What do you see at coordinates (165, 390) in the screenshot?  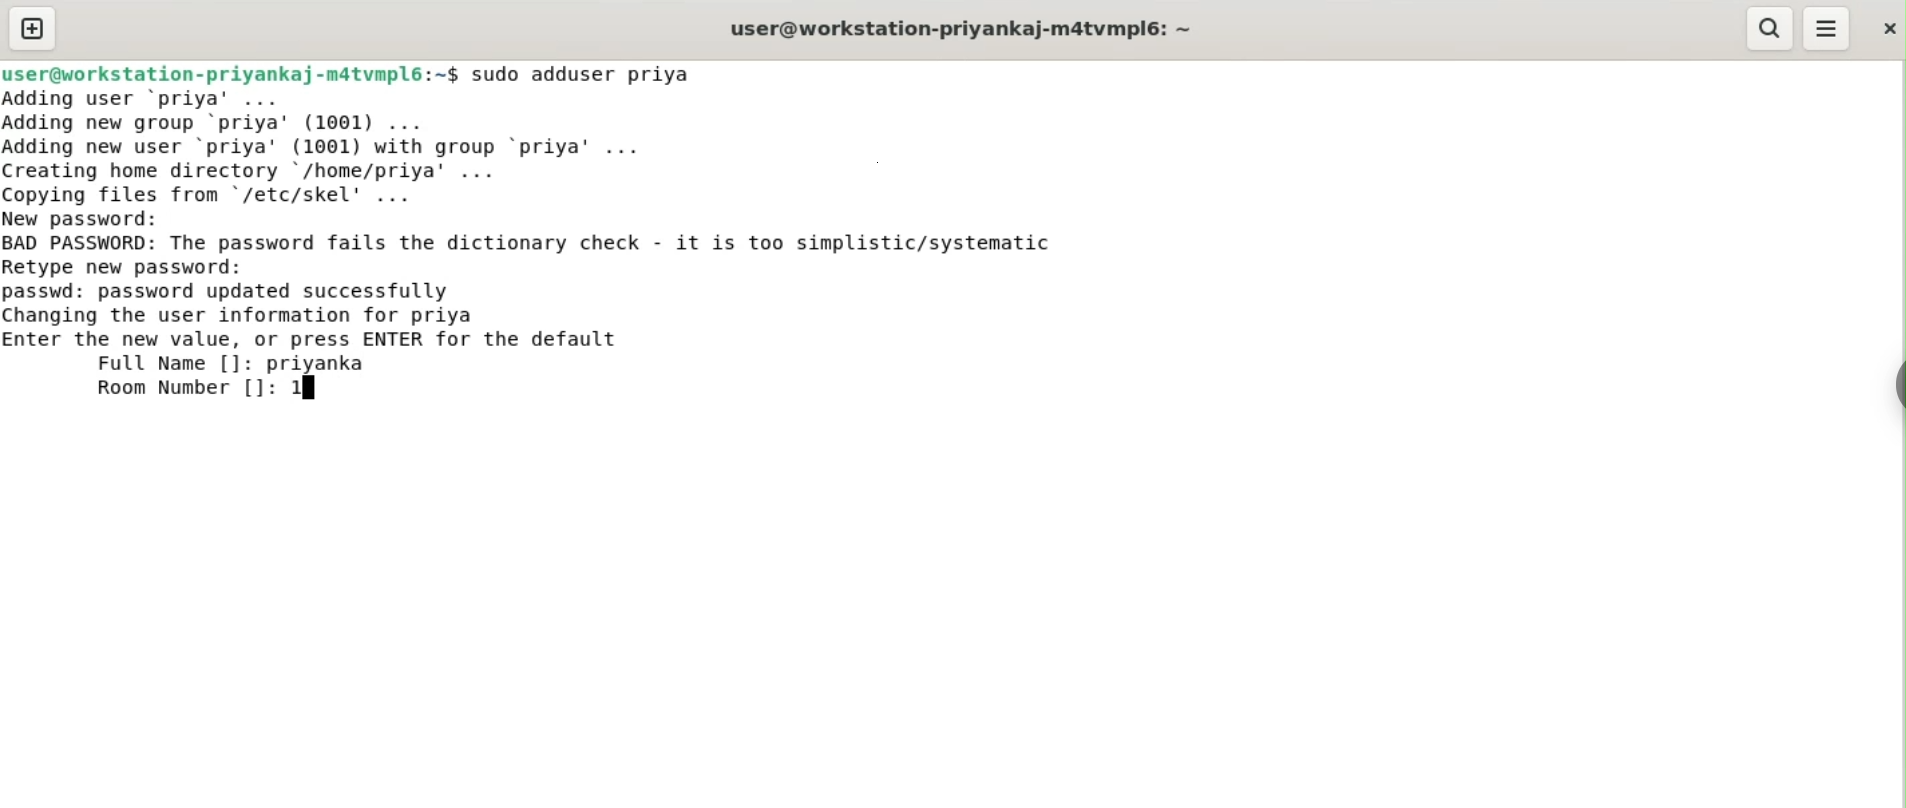 I see `room number` at bounding box center [165, 390].